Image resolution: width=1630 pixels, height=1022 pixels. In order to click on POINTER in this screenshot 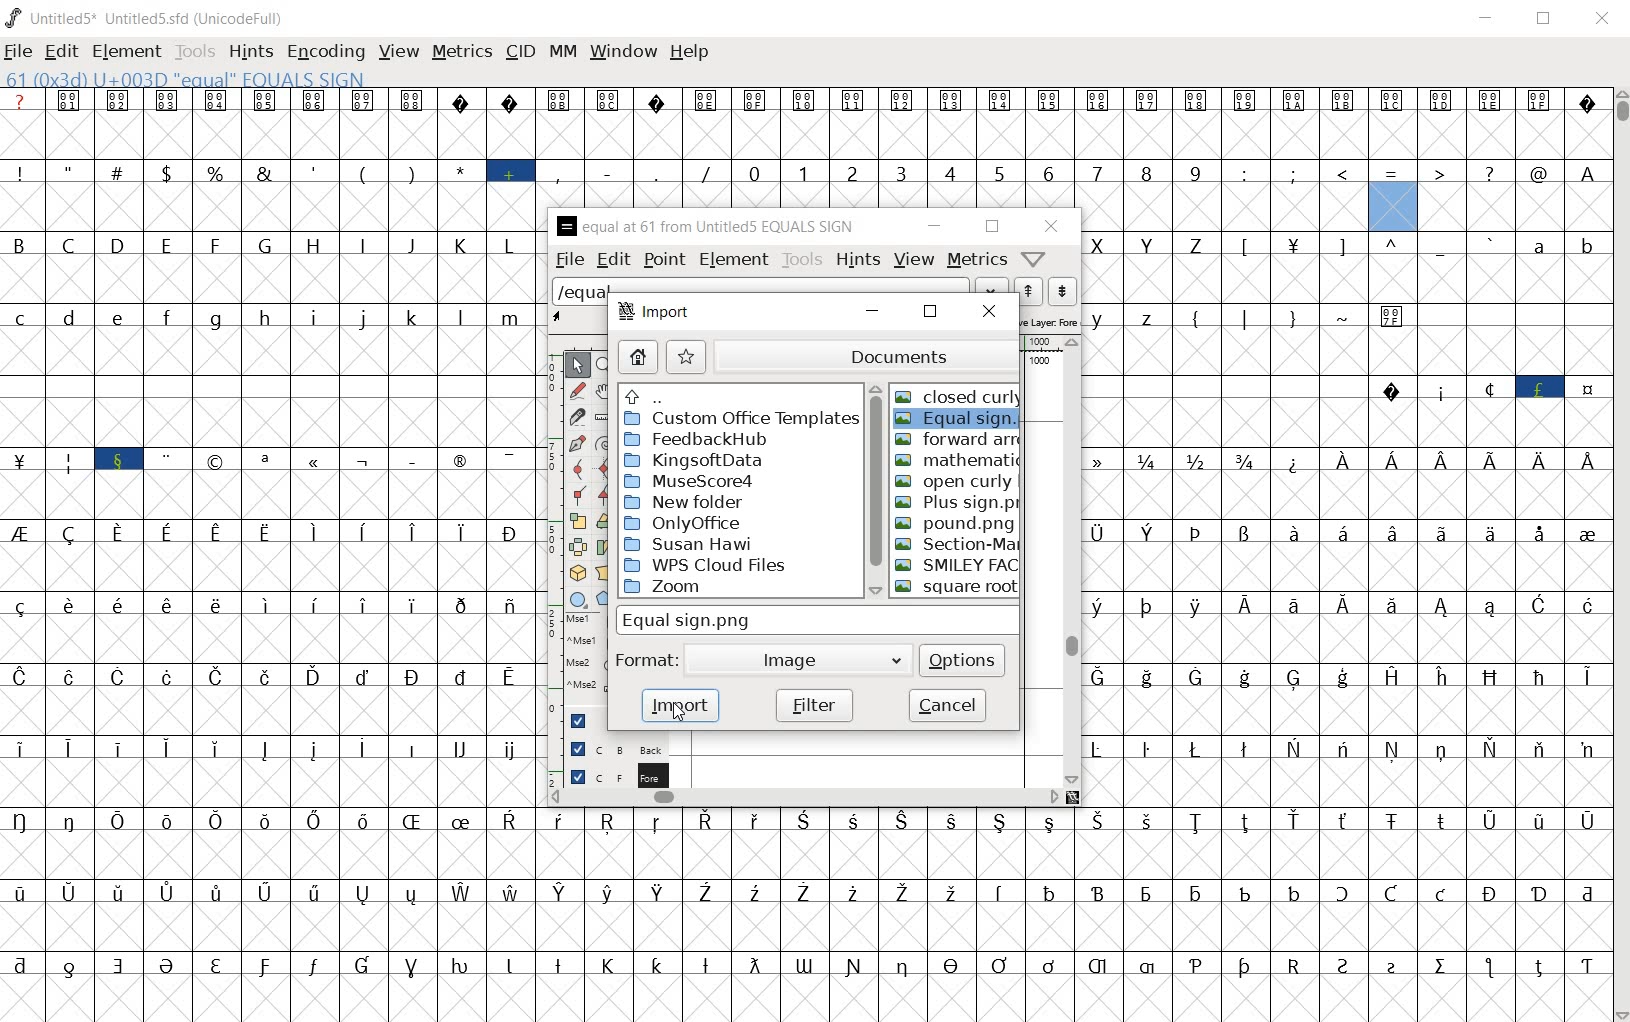, I will do `click(577, 364)`.